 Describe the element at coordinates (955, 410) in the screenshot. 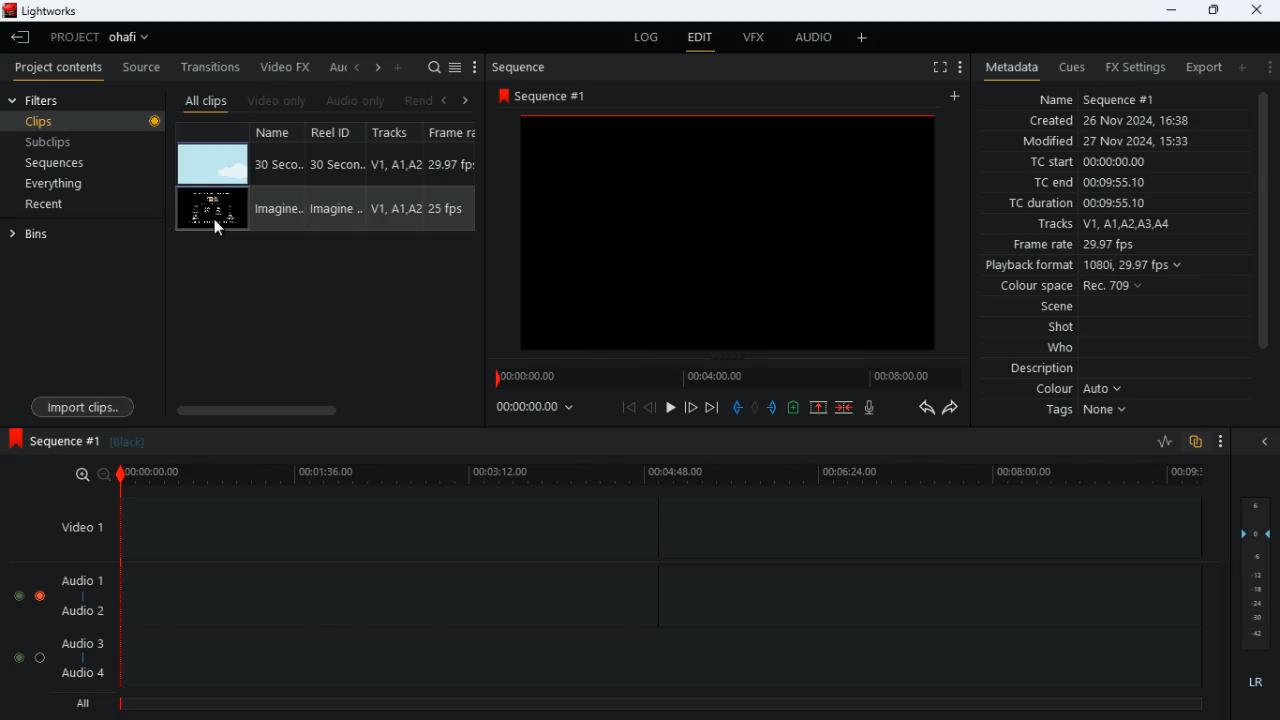

I see `forward` at that location.